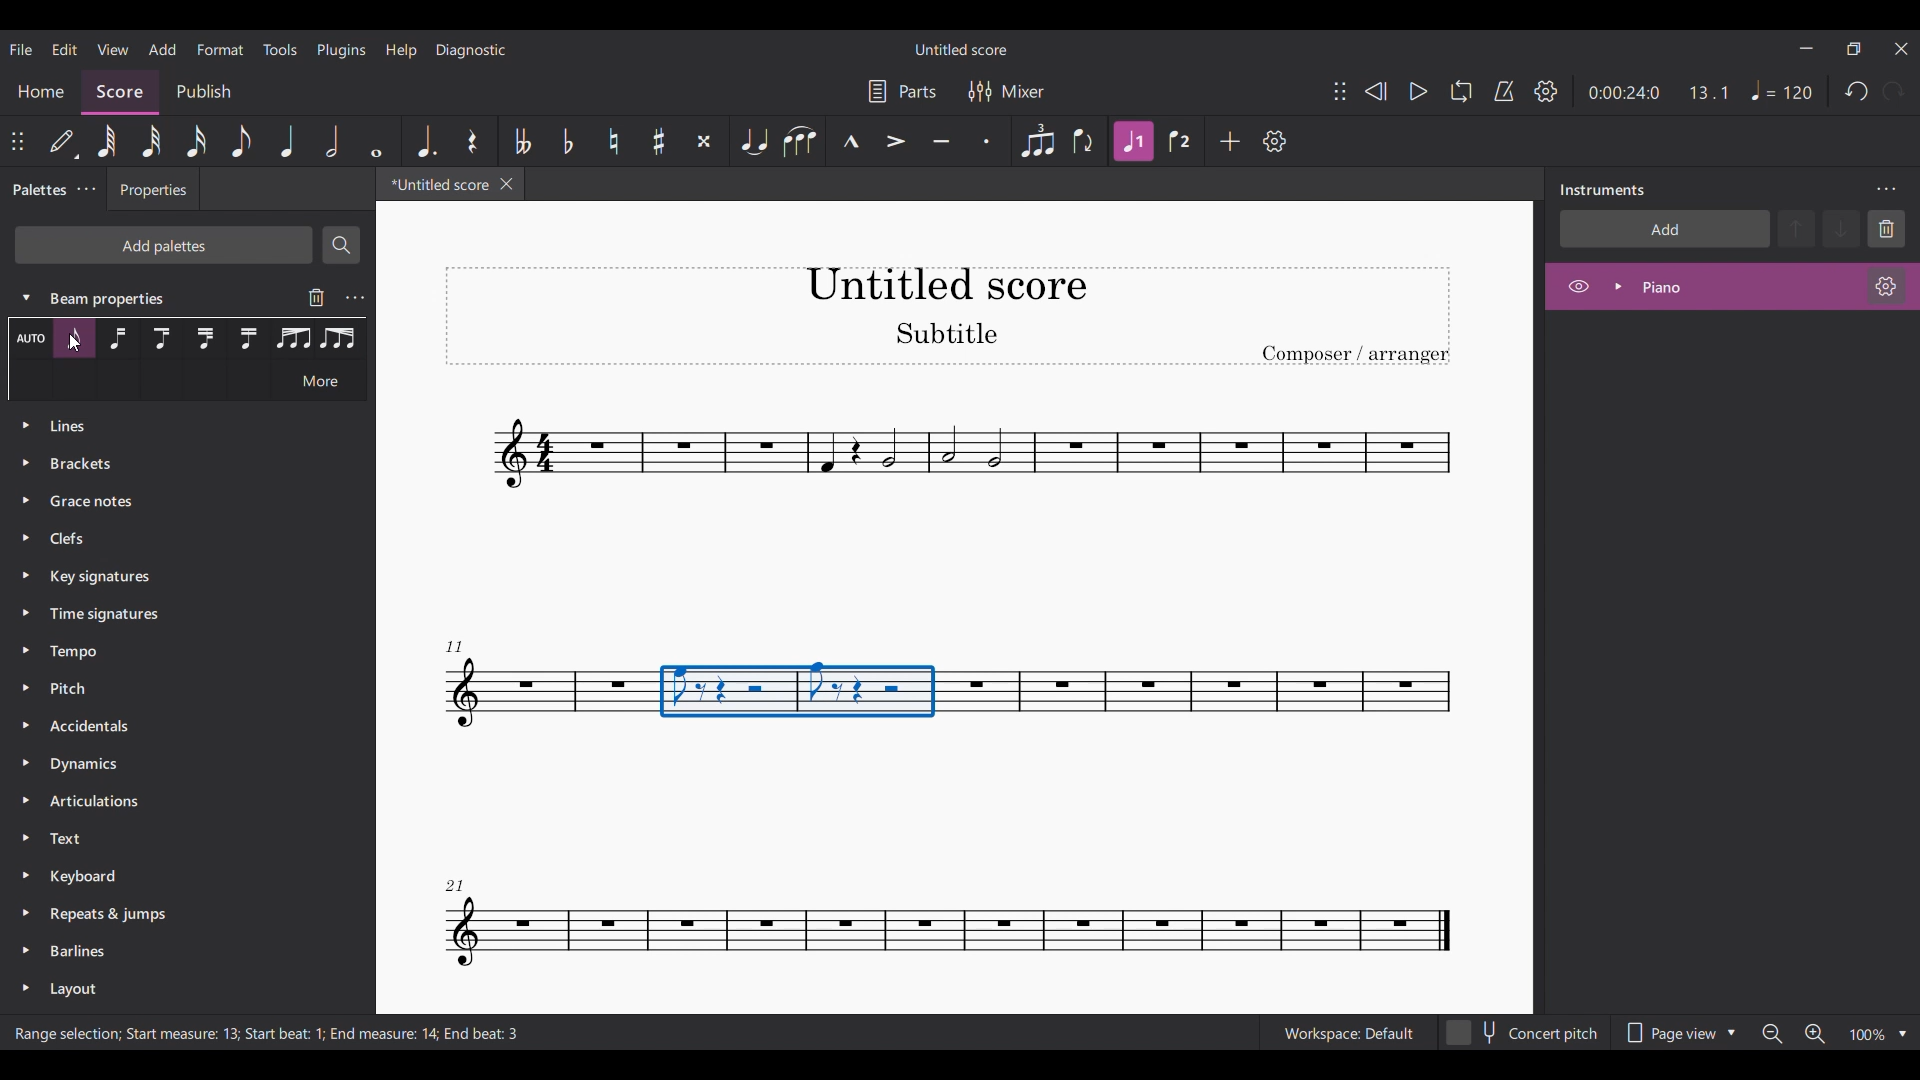 Image resolution: width=1920 pixels, height=1080 pixels. Describe the element at coordinates (613, 141) in the screenshot. I see `Toggle natural` at that location.